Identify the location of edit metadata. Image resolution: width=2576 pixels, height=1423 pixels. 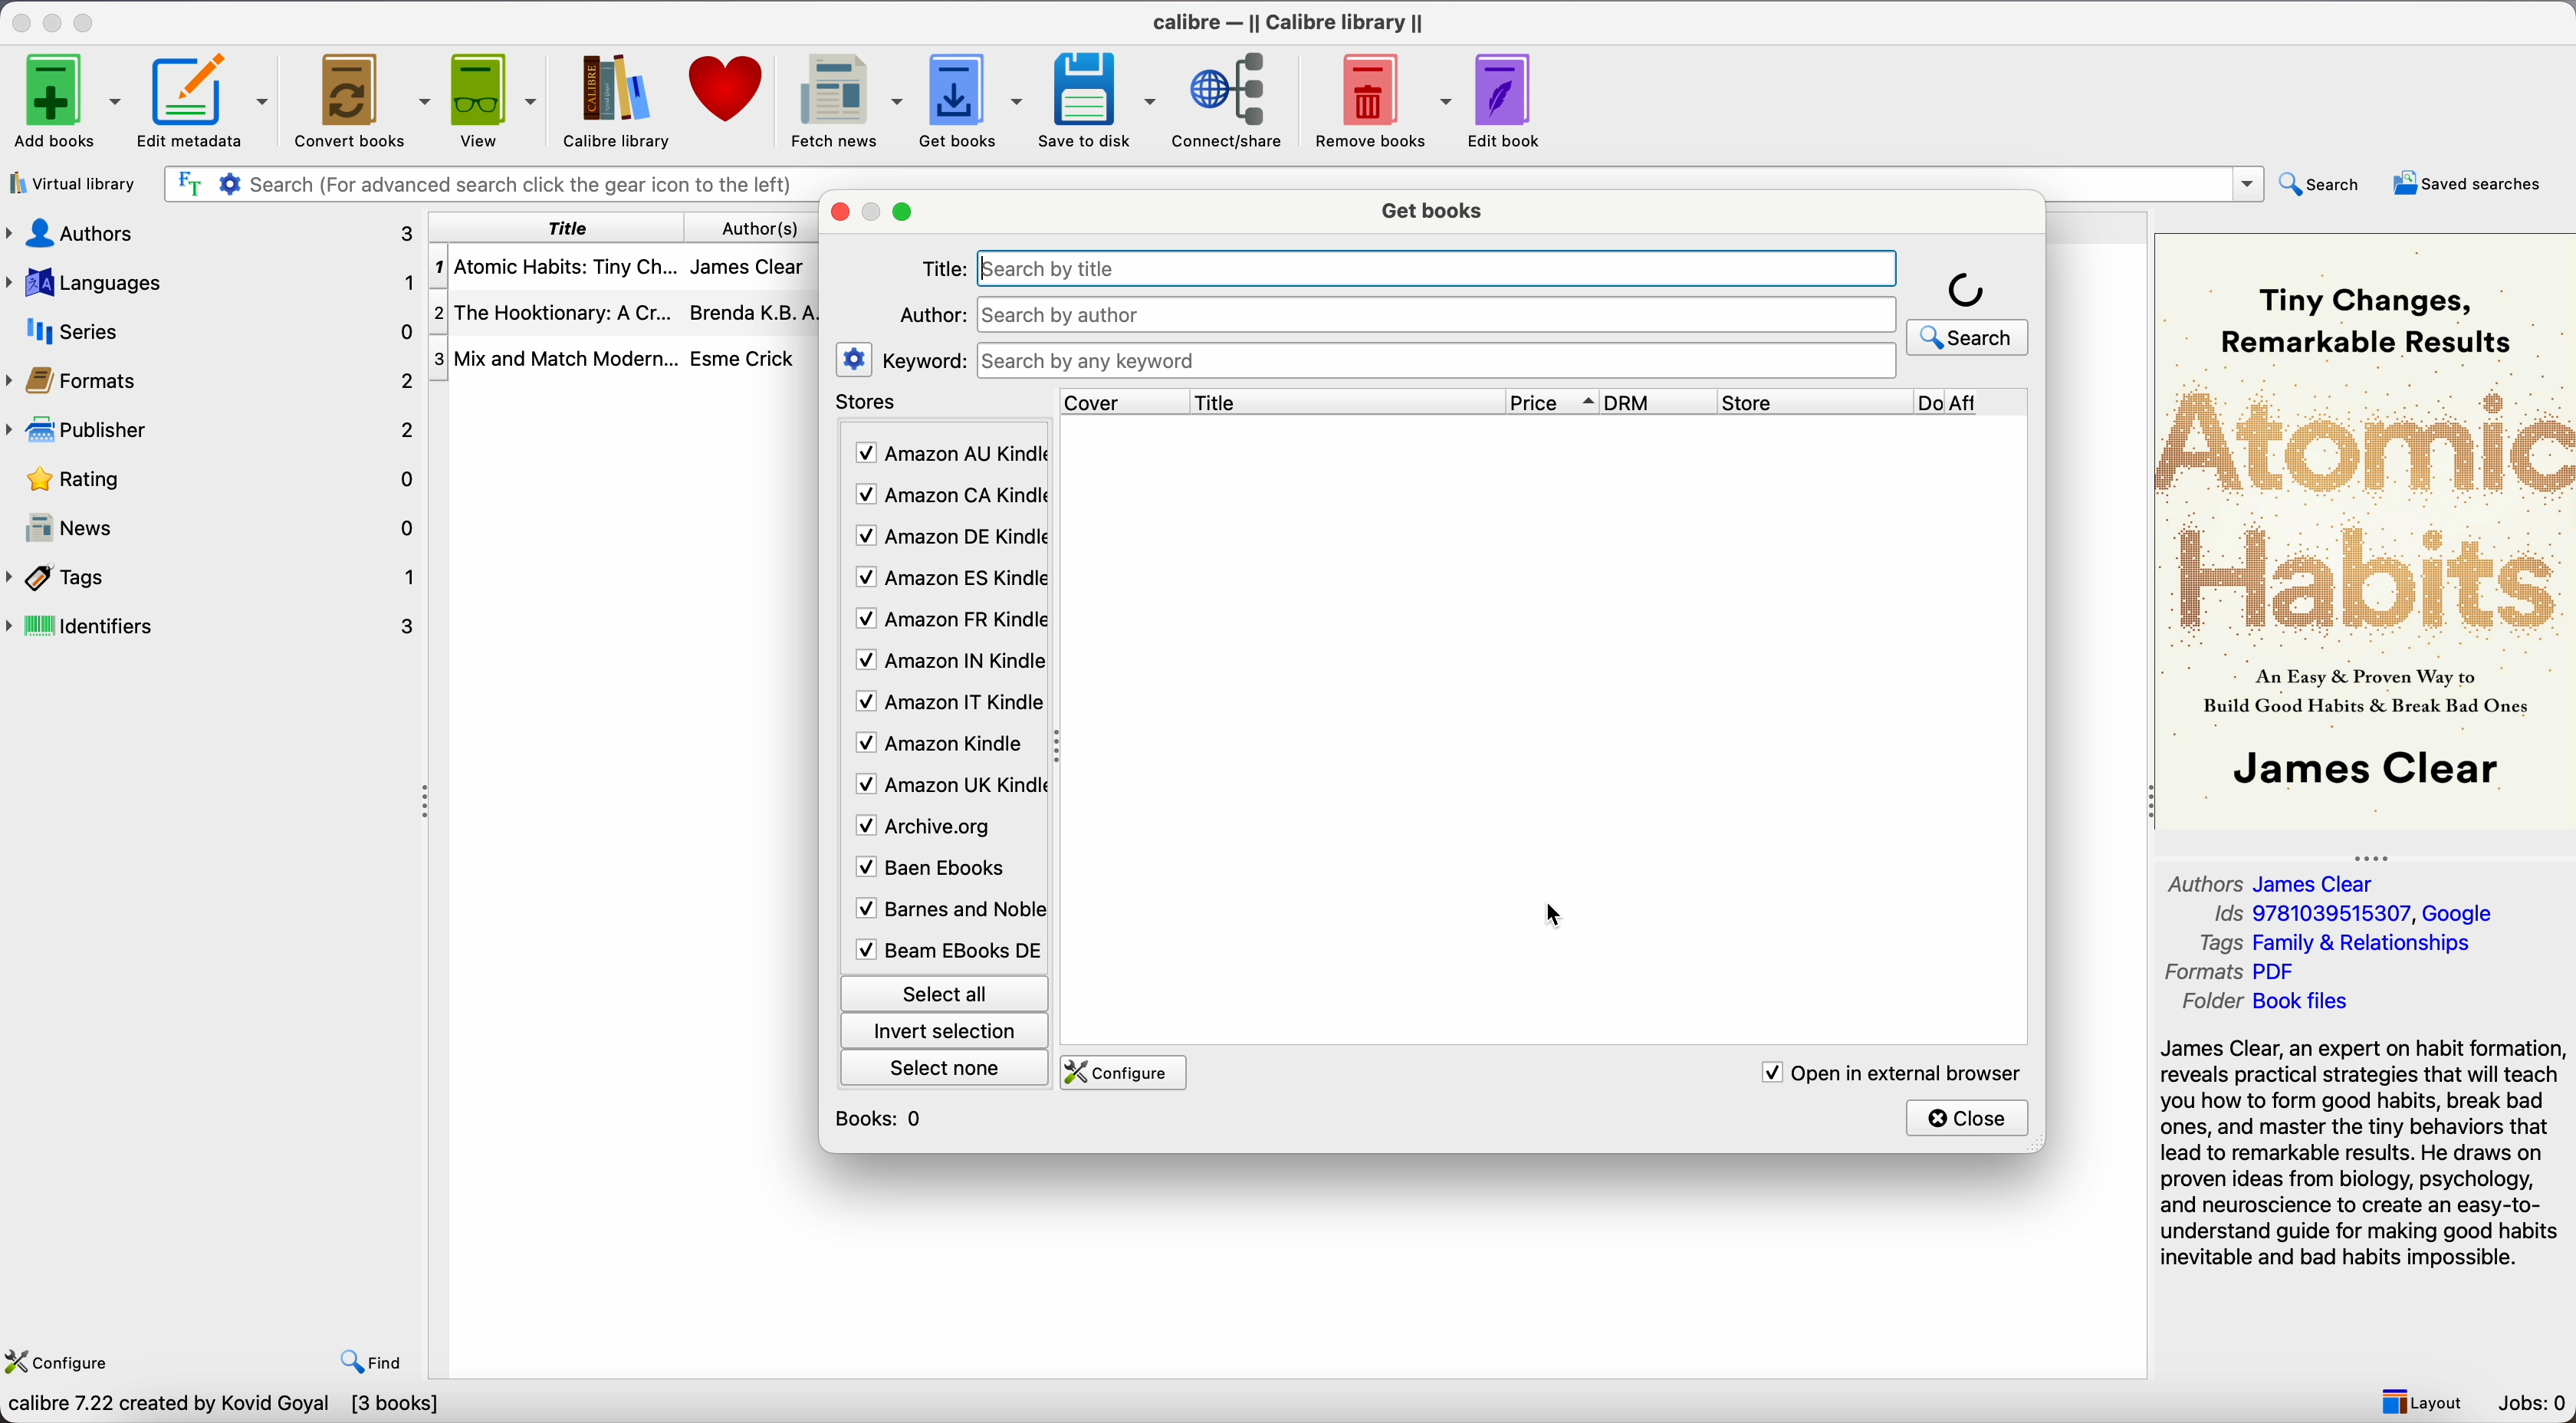
(206, 103).